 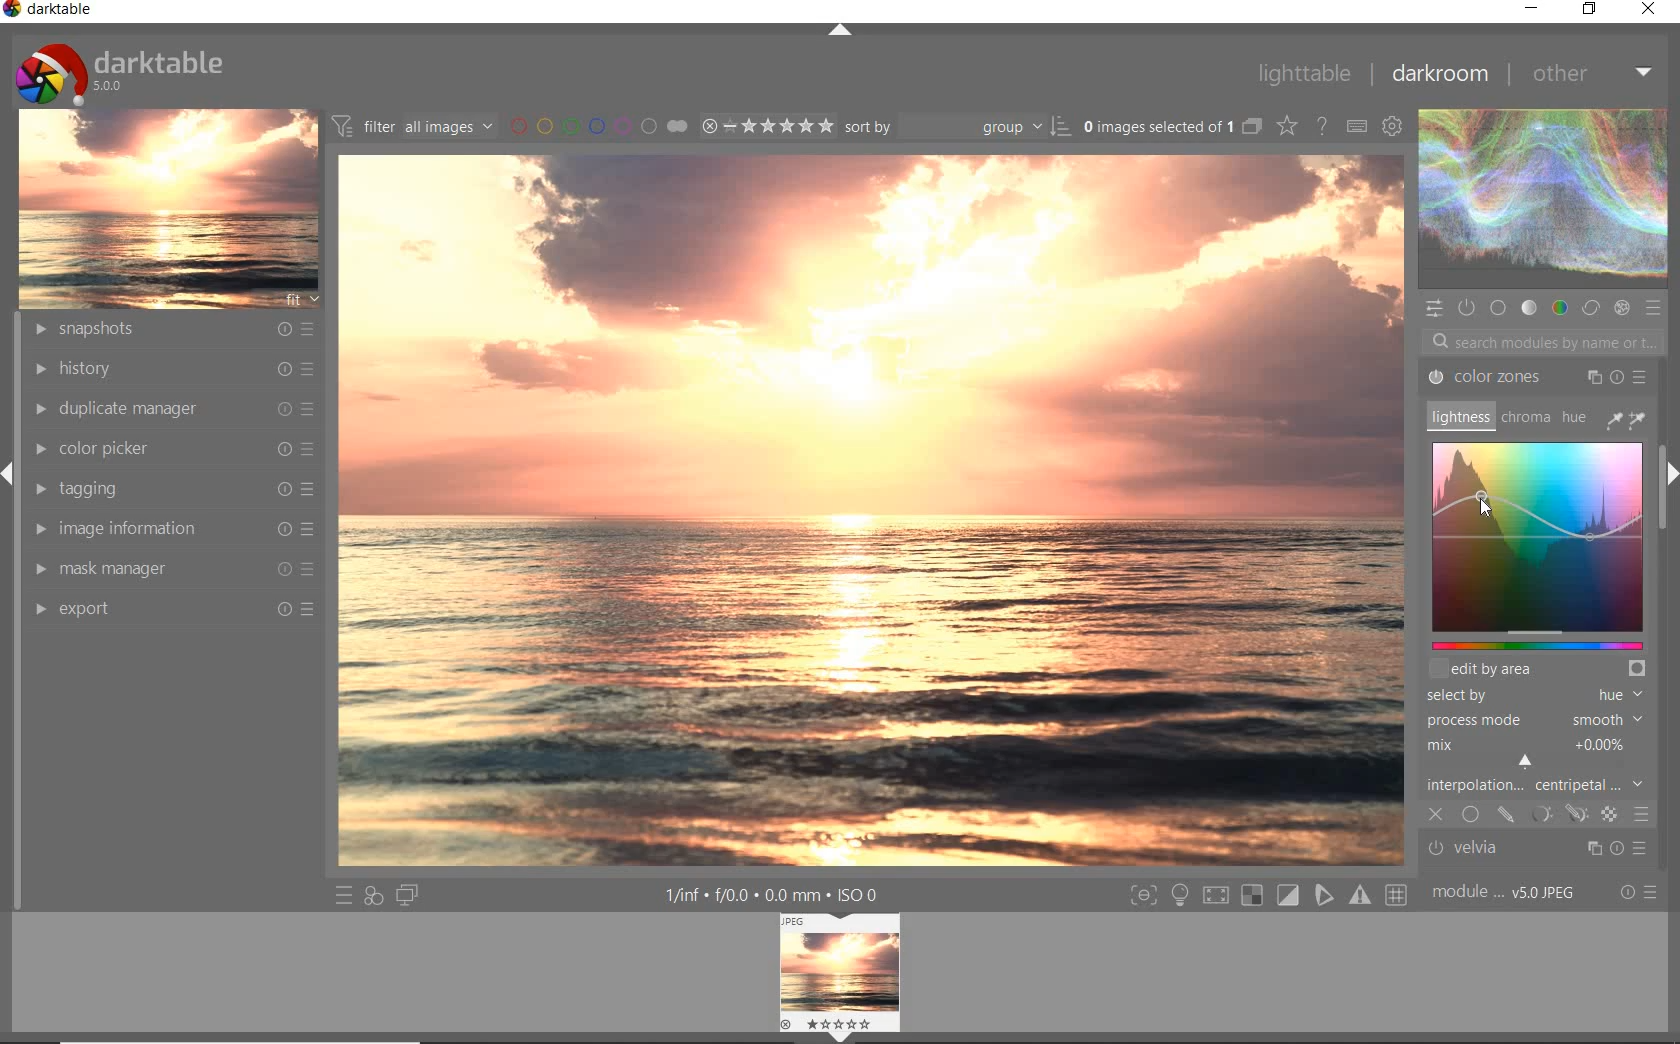 I want to click on lighttable, so click(x=1302, y=73).